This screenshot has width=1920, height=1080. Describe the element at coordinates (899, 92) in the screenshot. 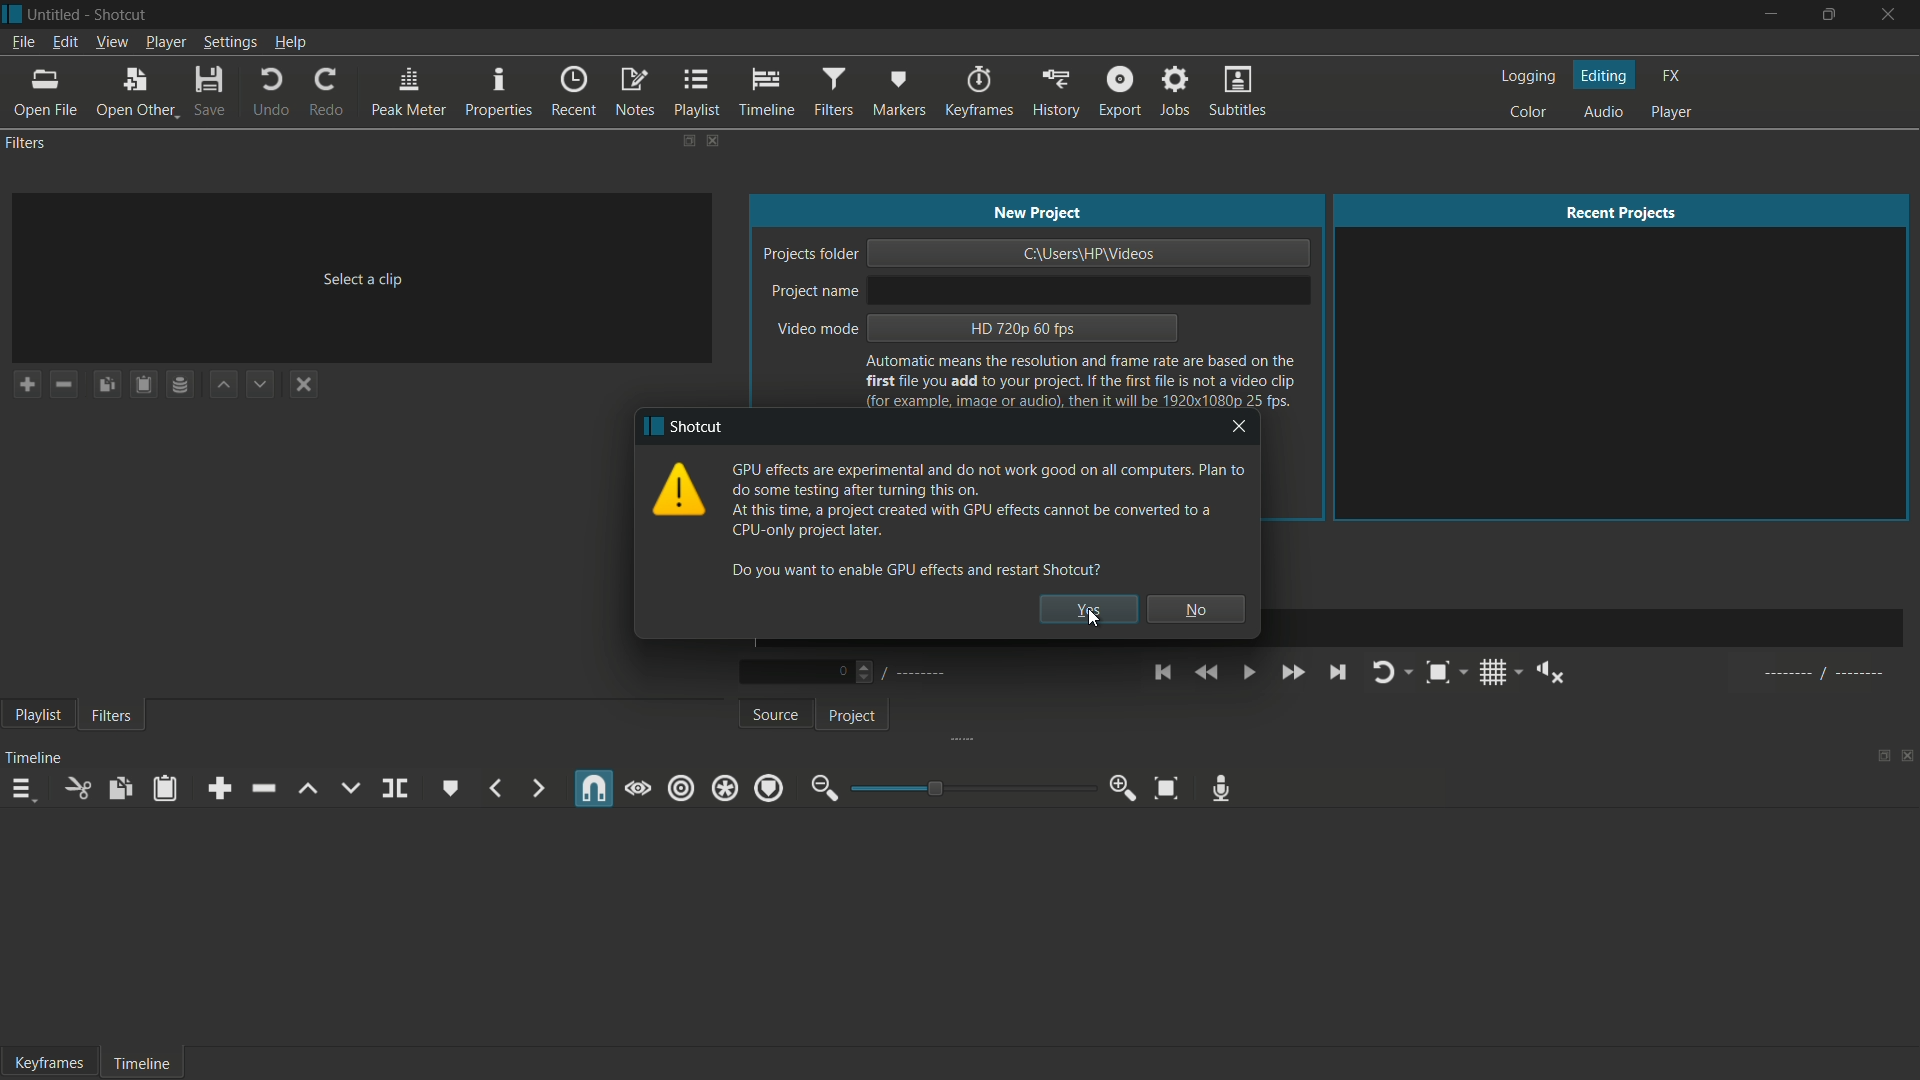

I see `markers` at that location.